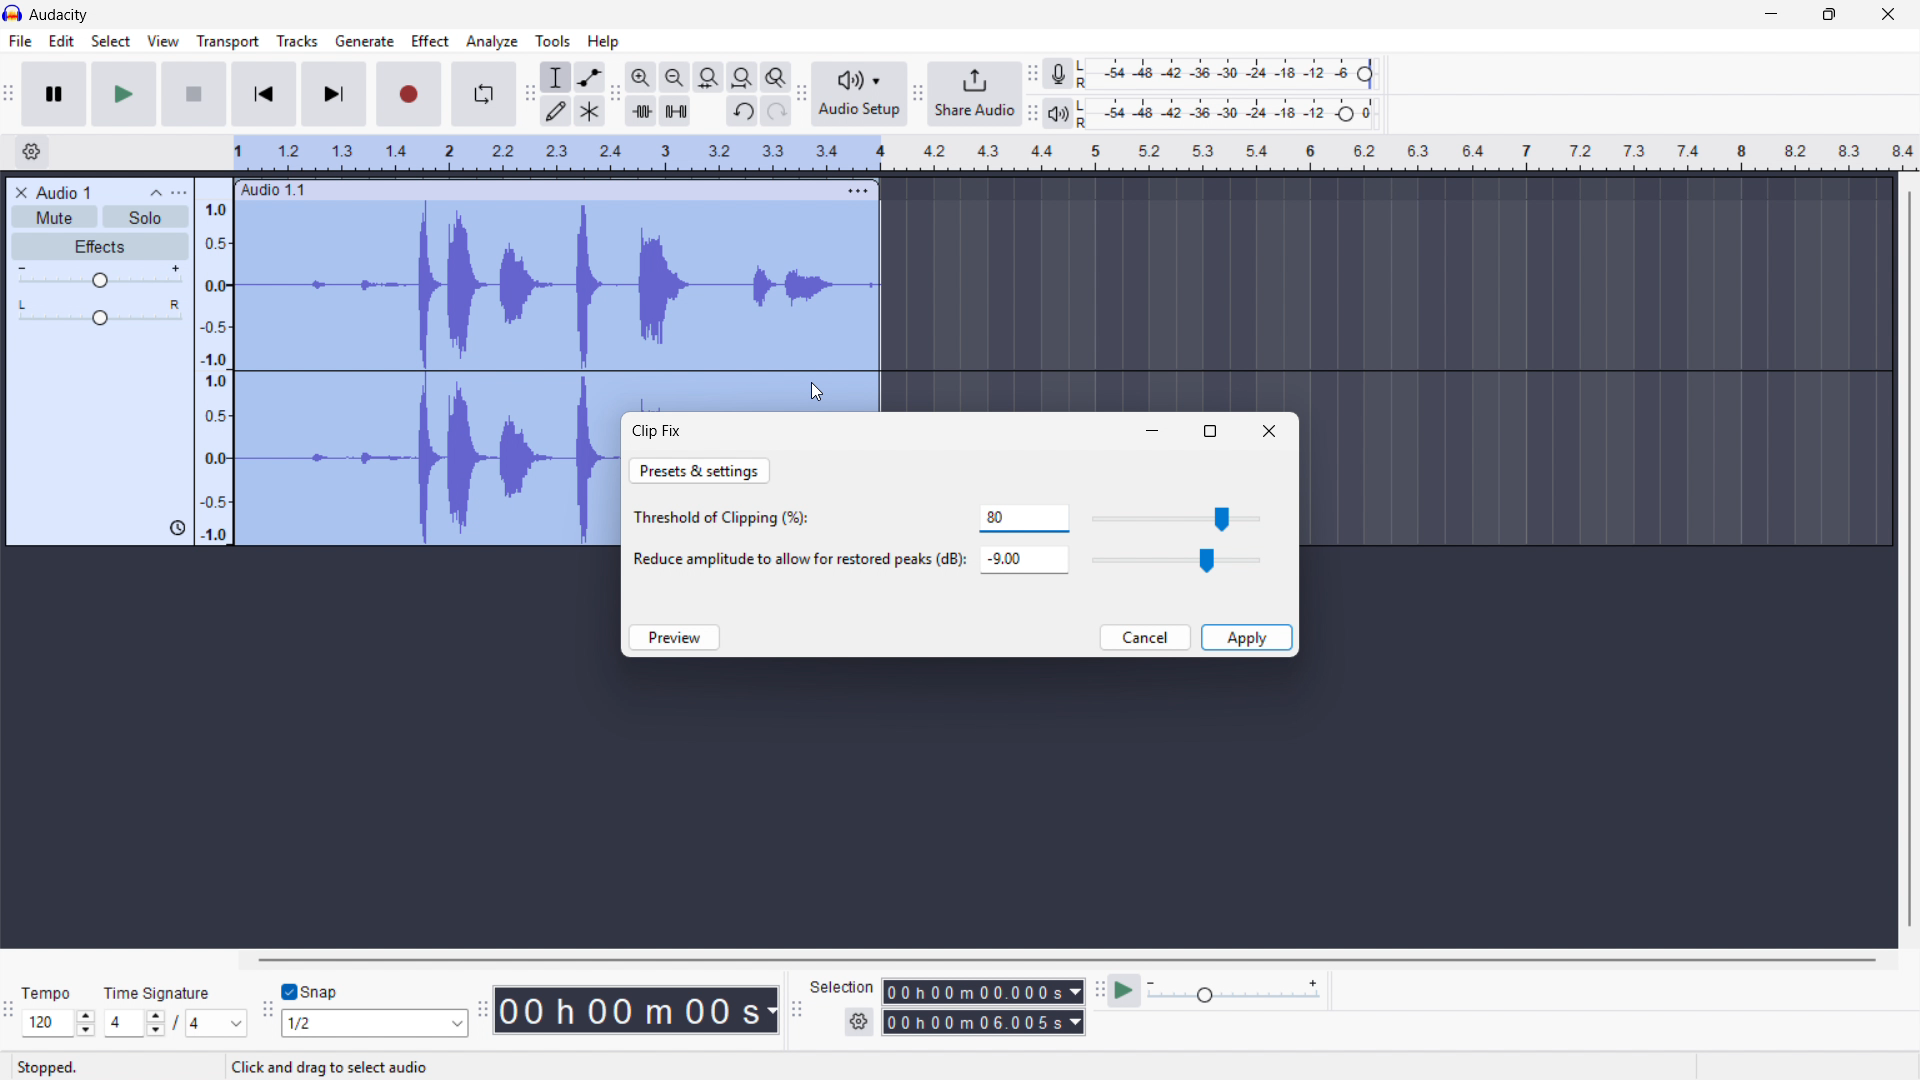 The height and width of the screenshot is (1080, 1920). I want to click on Edit , so click(62, 41).